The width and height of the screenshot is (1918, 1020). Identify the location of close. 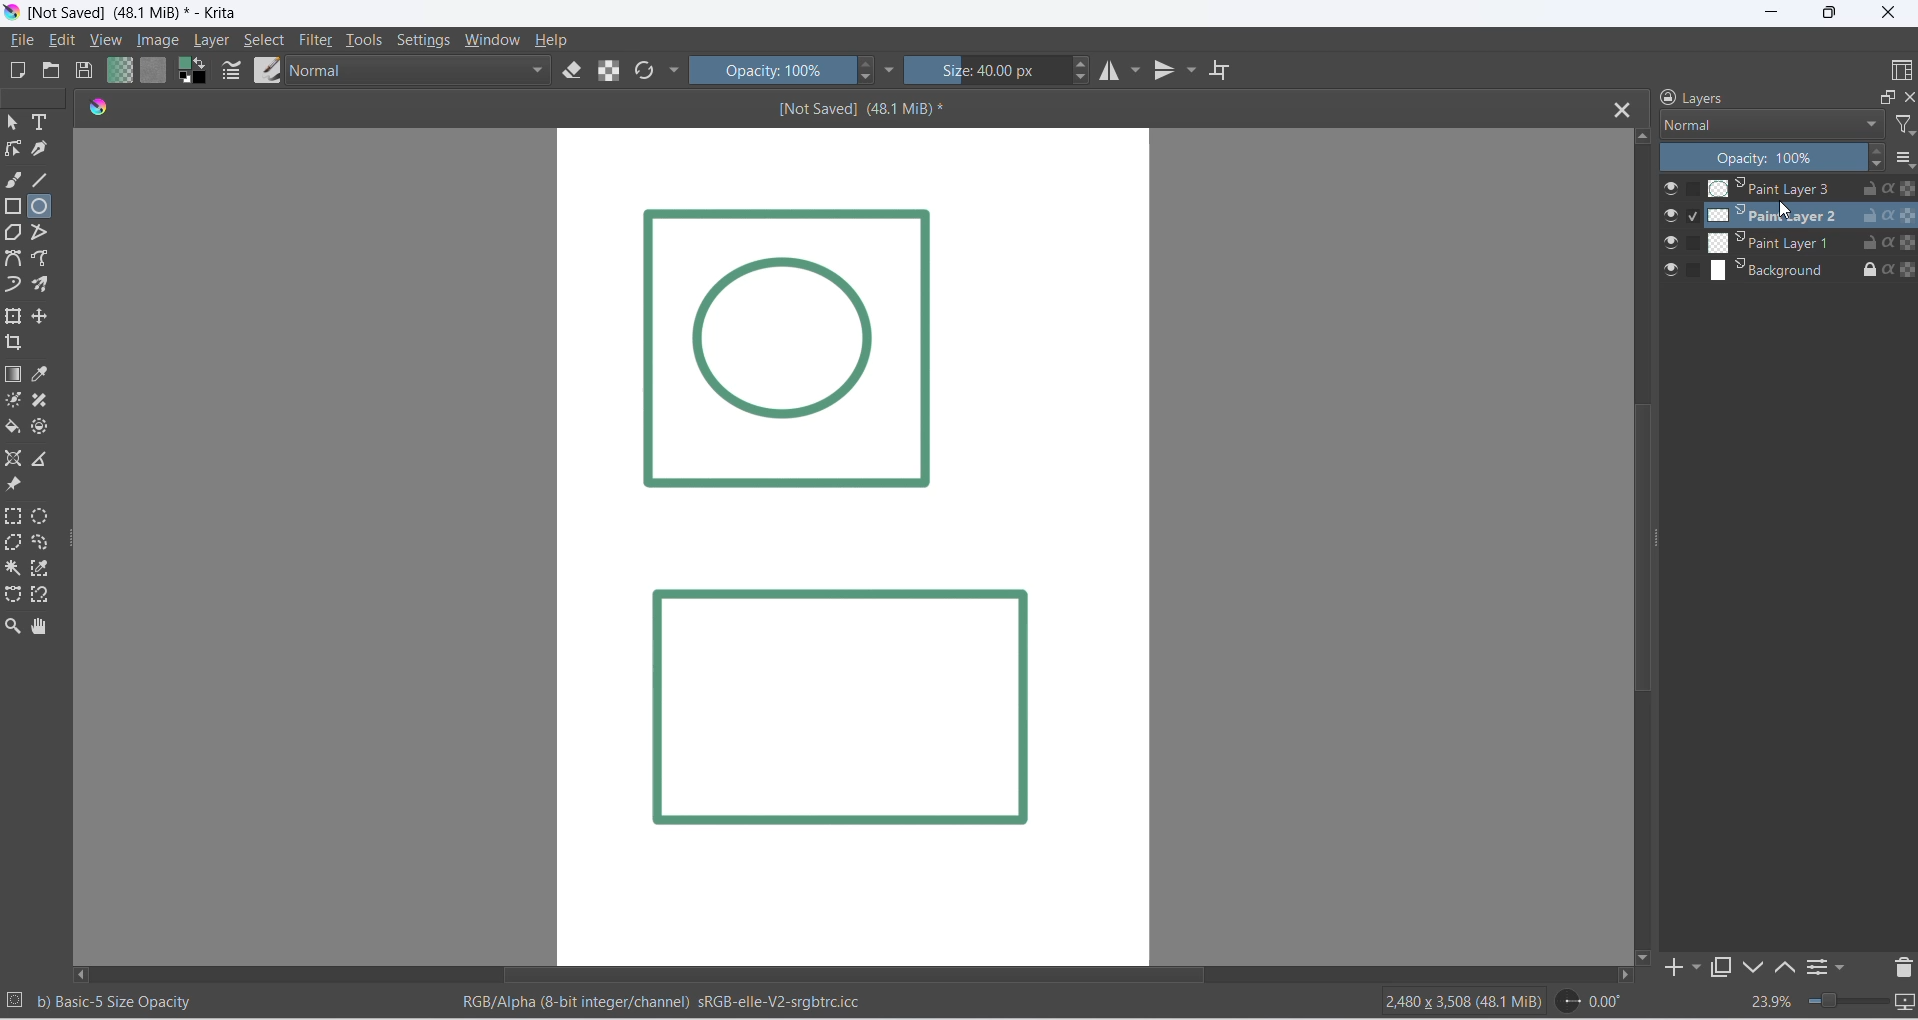
(1890, 14).